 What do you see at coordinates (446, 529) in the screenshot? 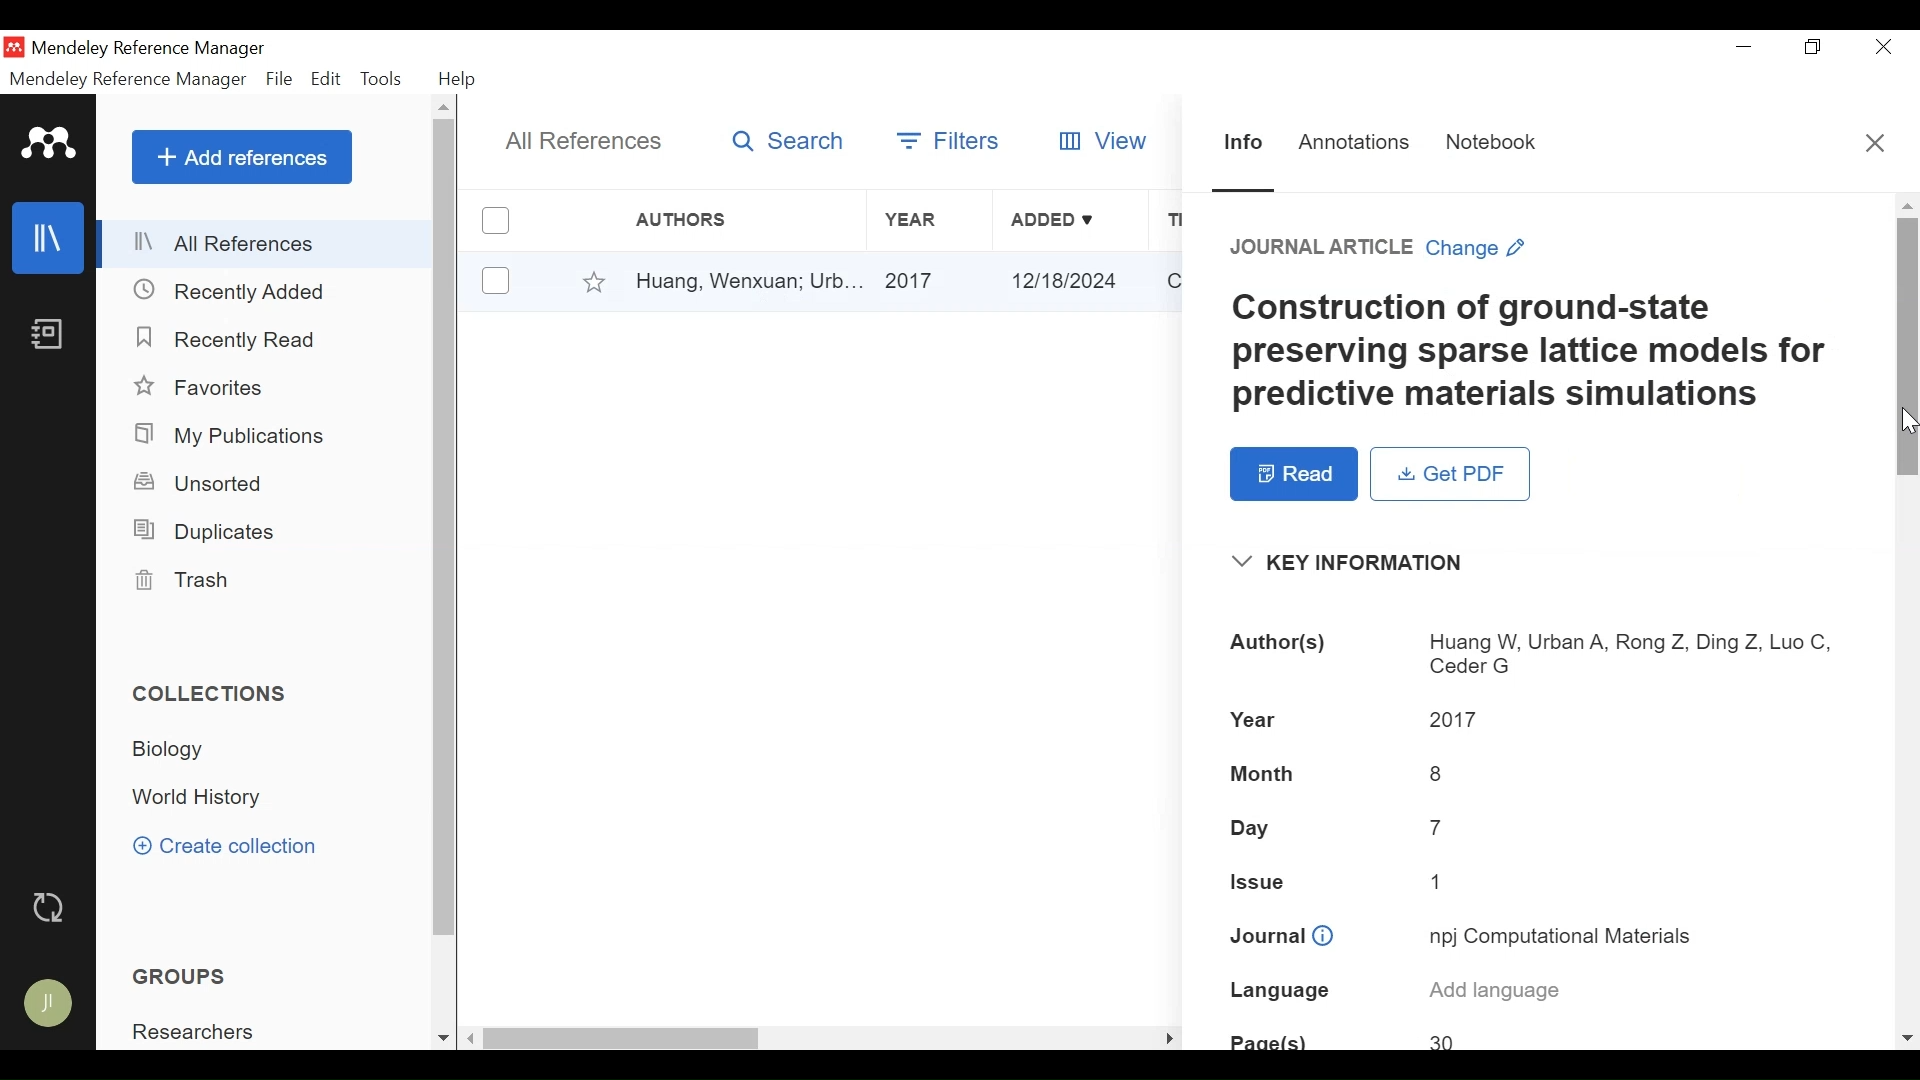
I see `Vertical Scroll bar` at bounding box center [446, 529].